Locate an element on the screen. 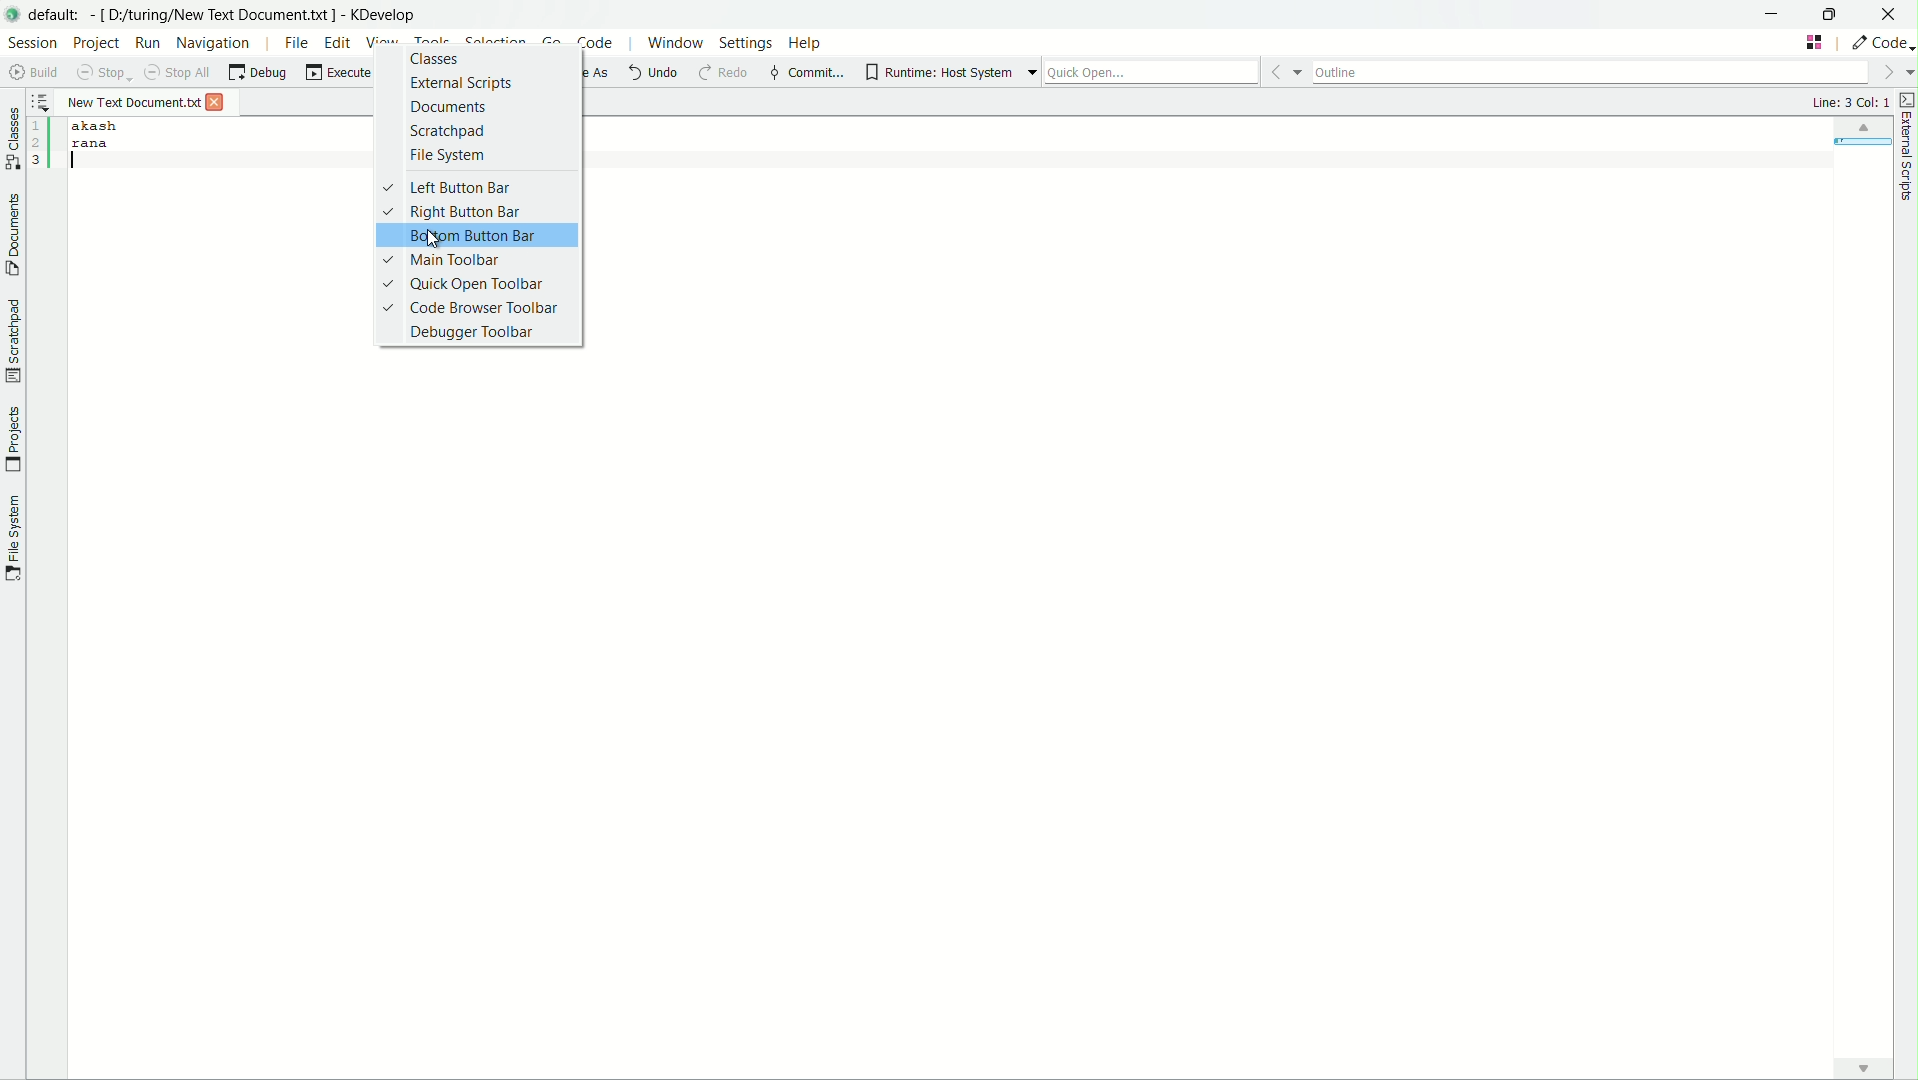 This screenshot has width=1918, height=1080. build is located at coordinates (35, 72).